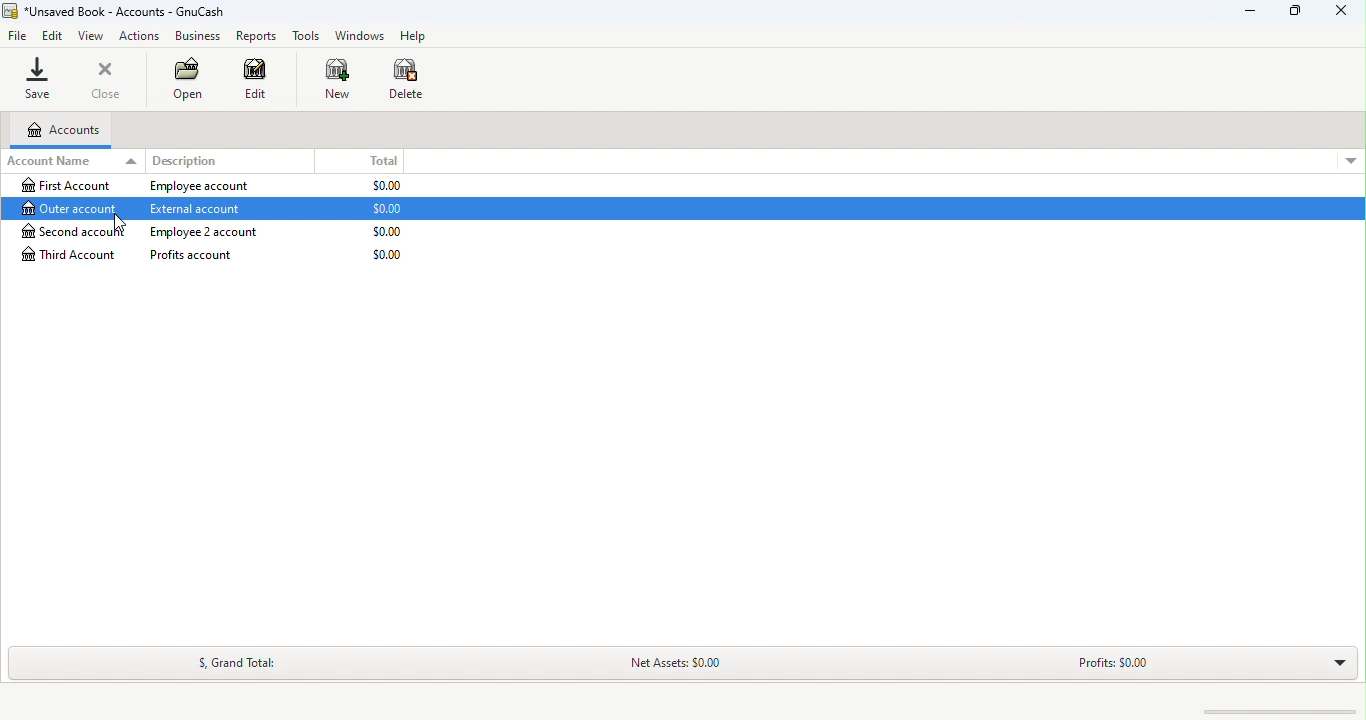  What do you see at coordinates (54, 37) in the screenshot?
I see `Edit` at bounding box center [54, 37].